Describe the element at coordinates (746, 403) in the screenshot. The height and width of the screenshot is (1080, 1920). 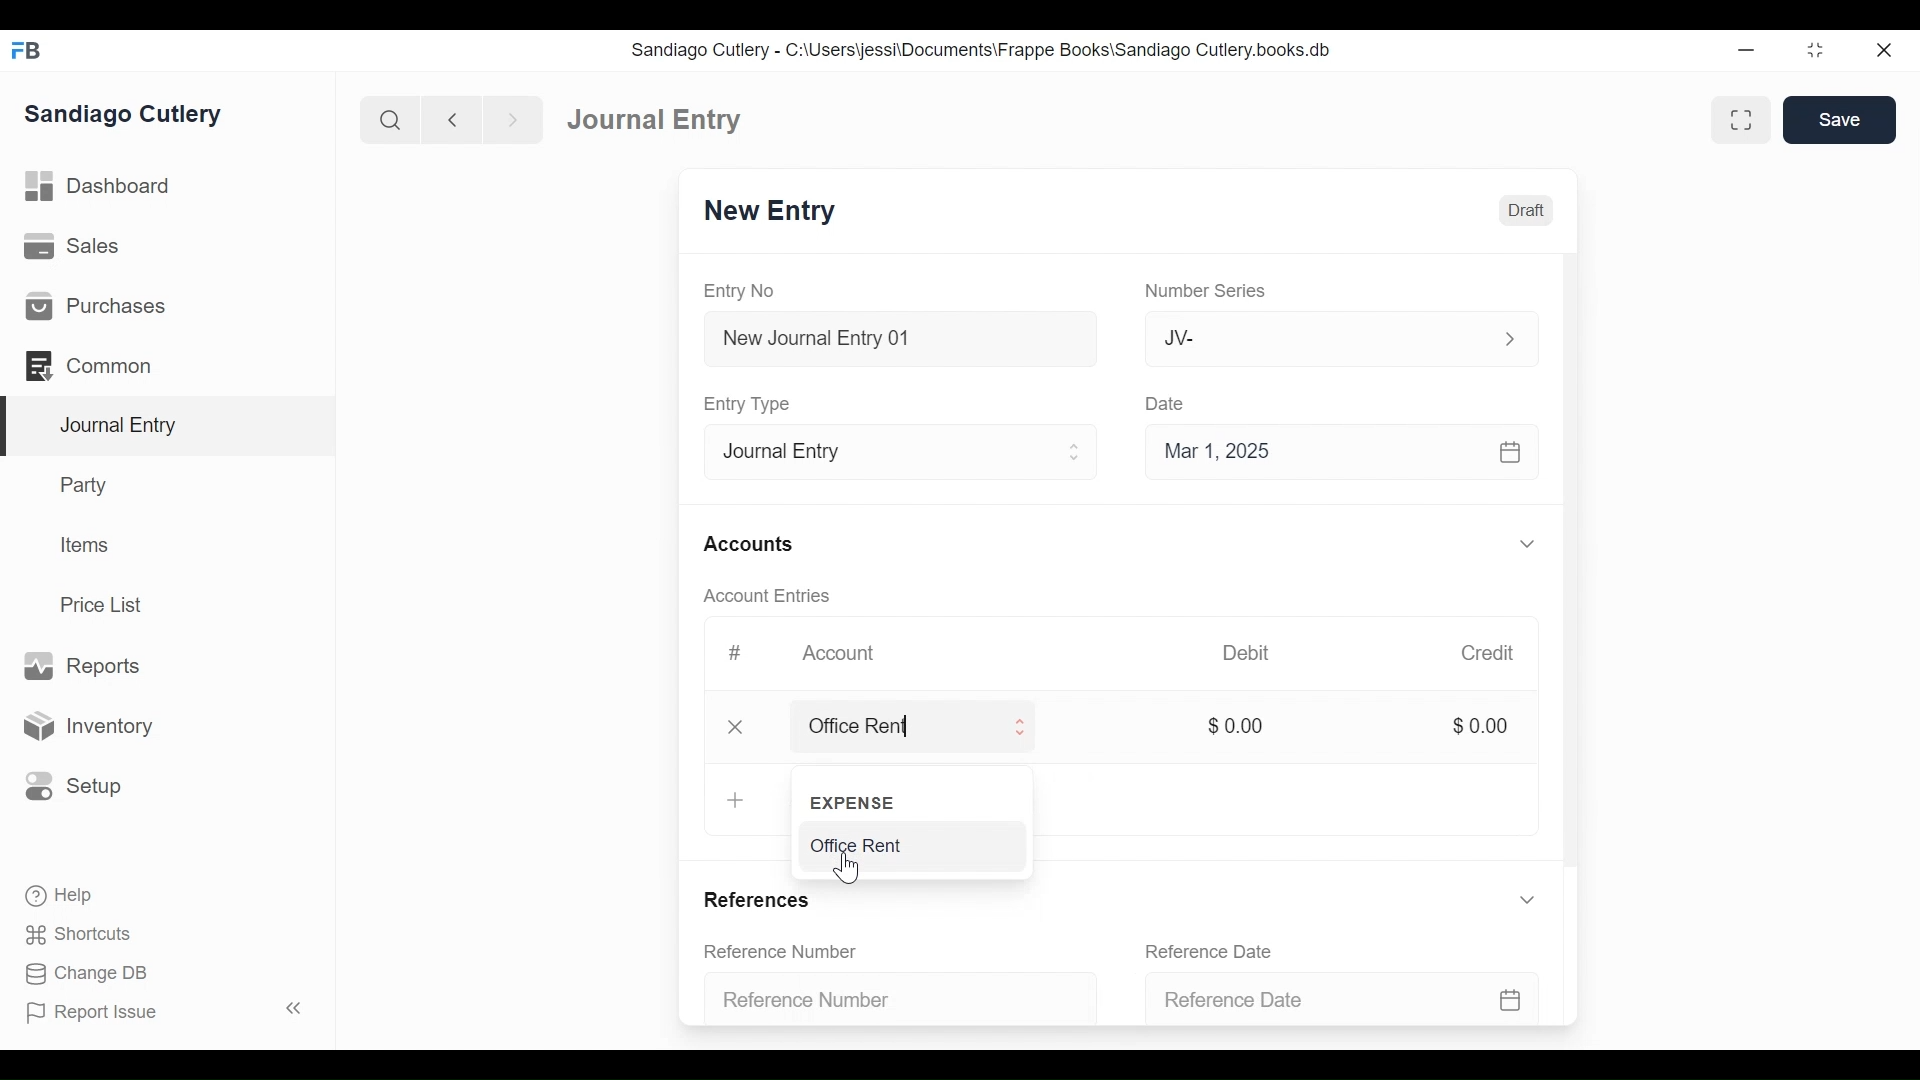
I see `Entry Type` at that location.